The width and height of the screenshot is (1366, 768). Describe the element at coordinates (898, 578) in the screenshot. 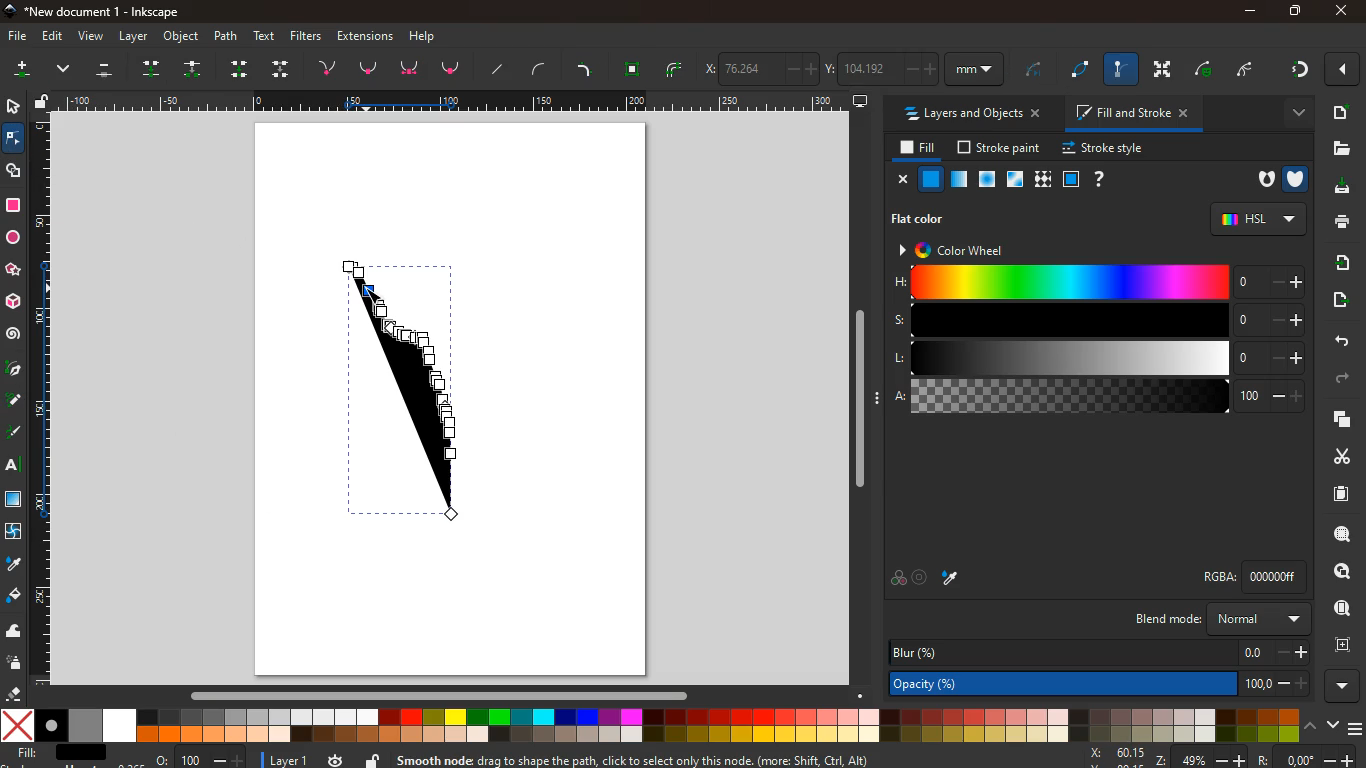

I see `overlap` at that location.